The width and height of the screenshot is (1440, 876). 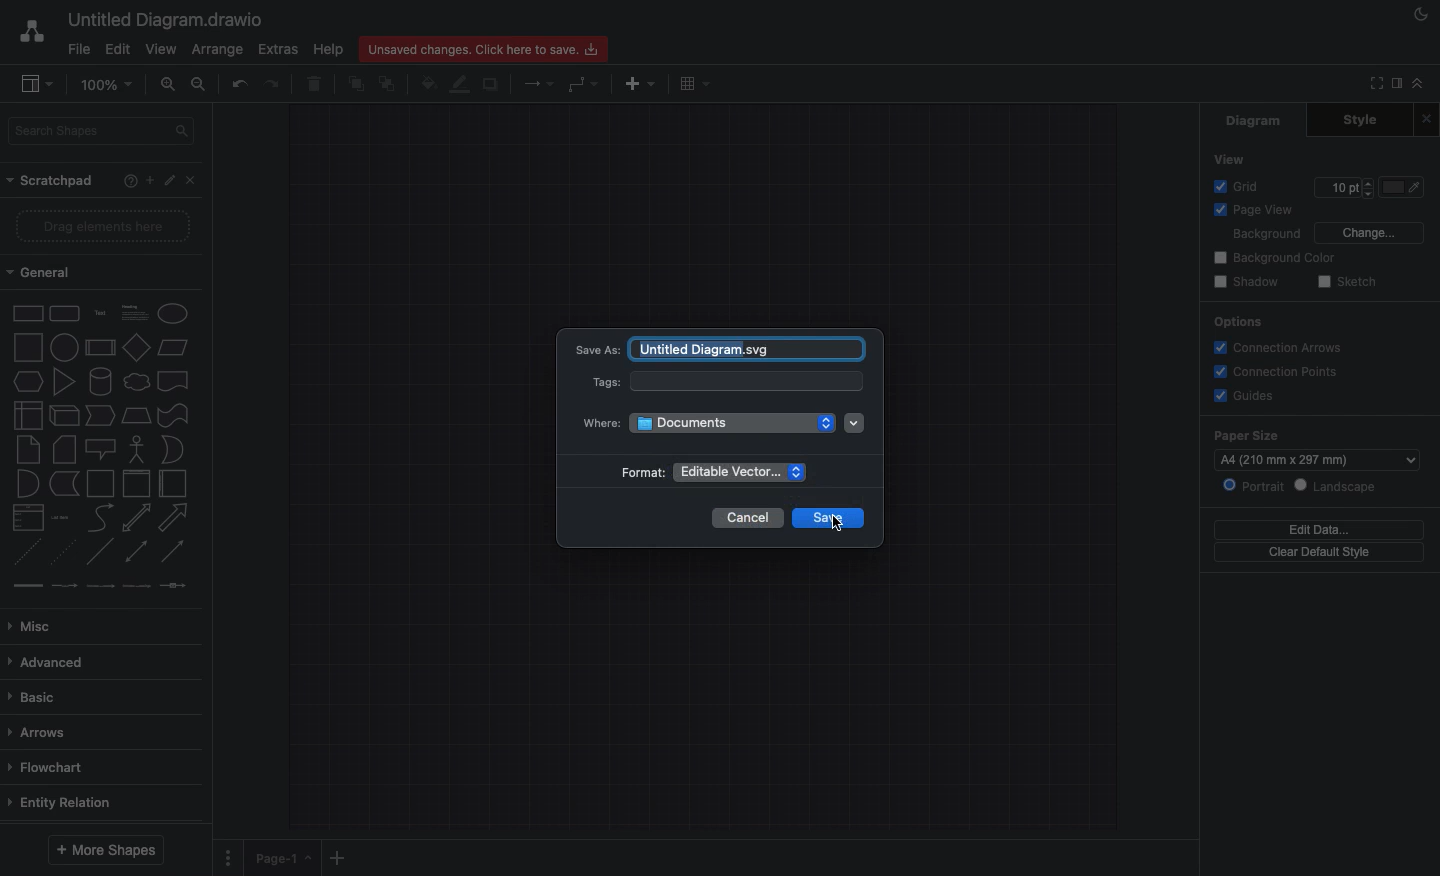 What do you see at coordinates (638, 474) in the screenshot?
I see `Format` at bounding box center [638, 474].